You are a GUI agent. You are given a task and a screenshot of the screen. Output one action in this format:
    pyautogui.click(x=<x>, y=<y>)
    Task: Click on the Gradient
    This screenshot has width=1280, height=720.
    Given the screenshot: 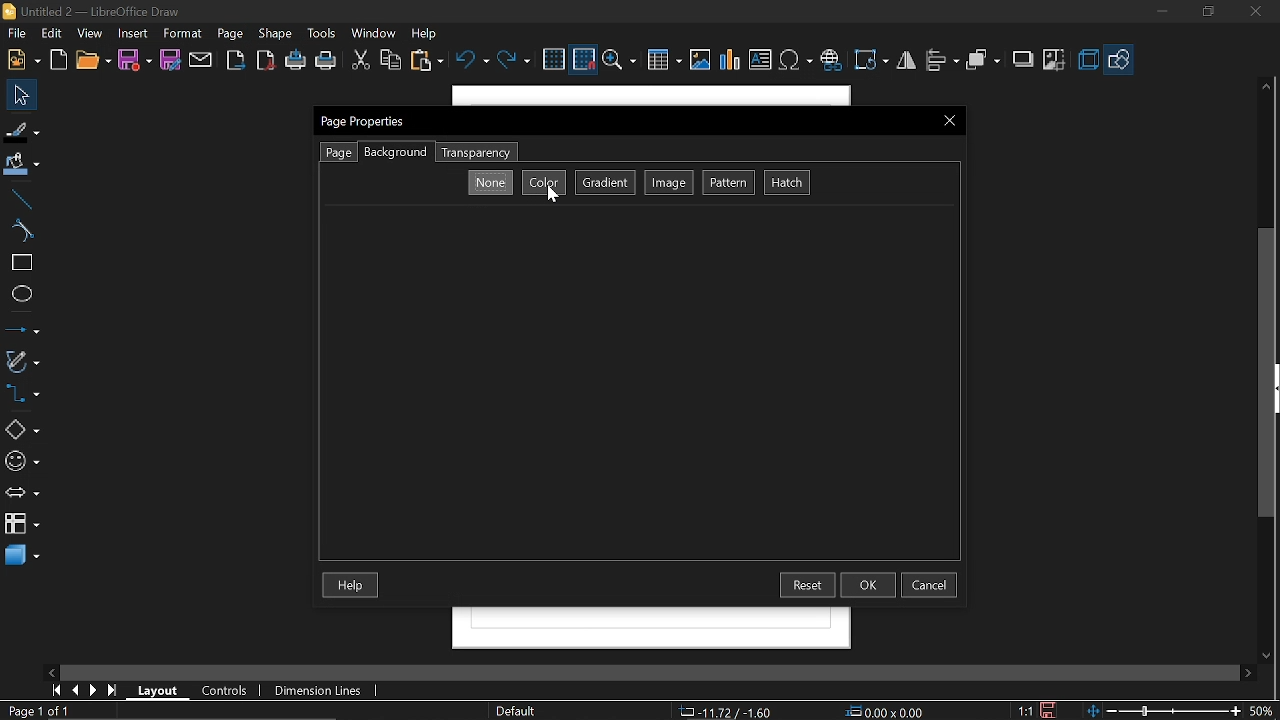 What is the action you would take?
    pyautogui.click(x=606, y=184)
    